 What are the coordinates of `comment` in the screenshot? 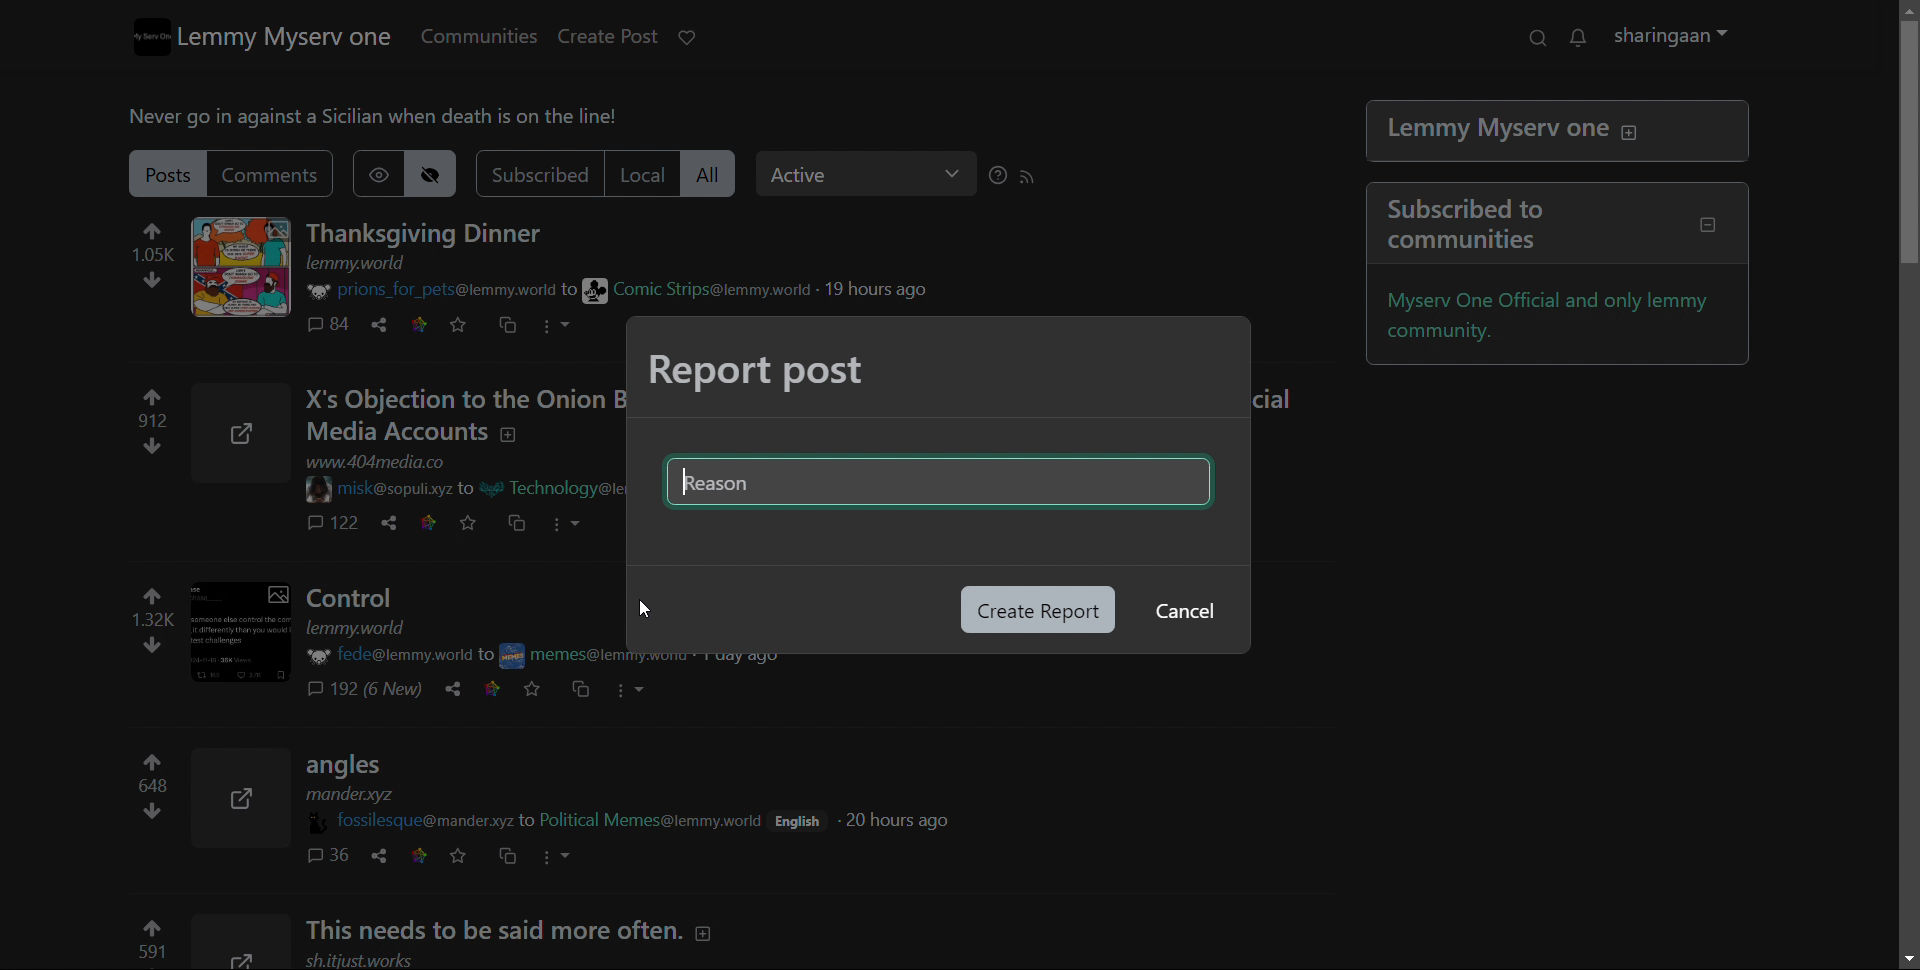 It's located at (336, 325).